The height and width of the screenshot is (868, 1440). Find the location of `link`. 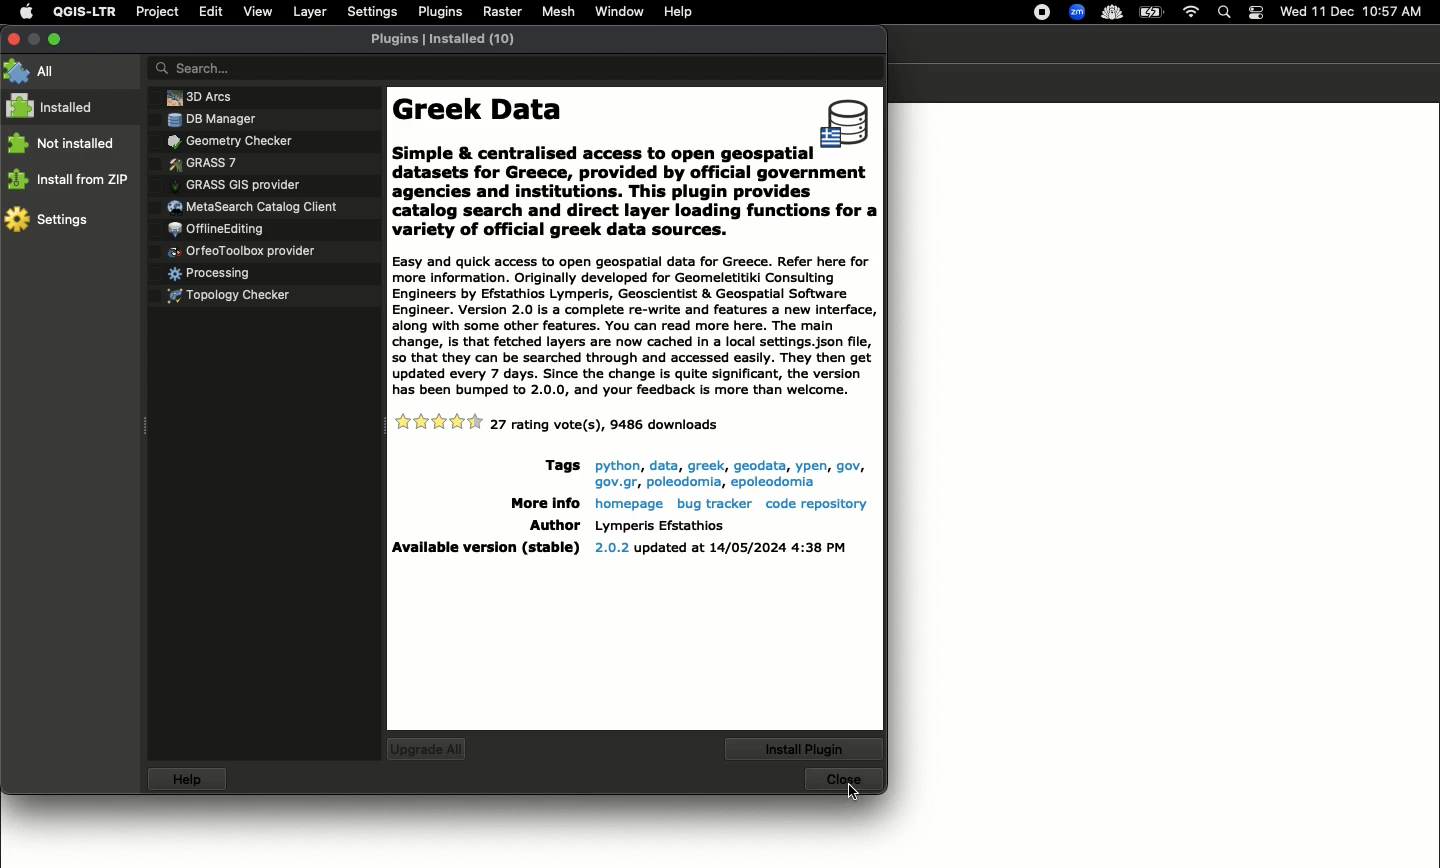

link is located at coordinates (684, 482).